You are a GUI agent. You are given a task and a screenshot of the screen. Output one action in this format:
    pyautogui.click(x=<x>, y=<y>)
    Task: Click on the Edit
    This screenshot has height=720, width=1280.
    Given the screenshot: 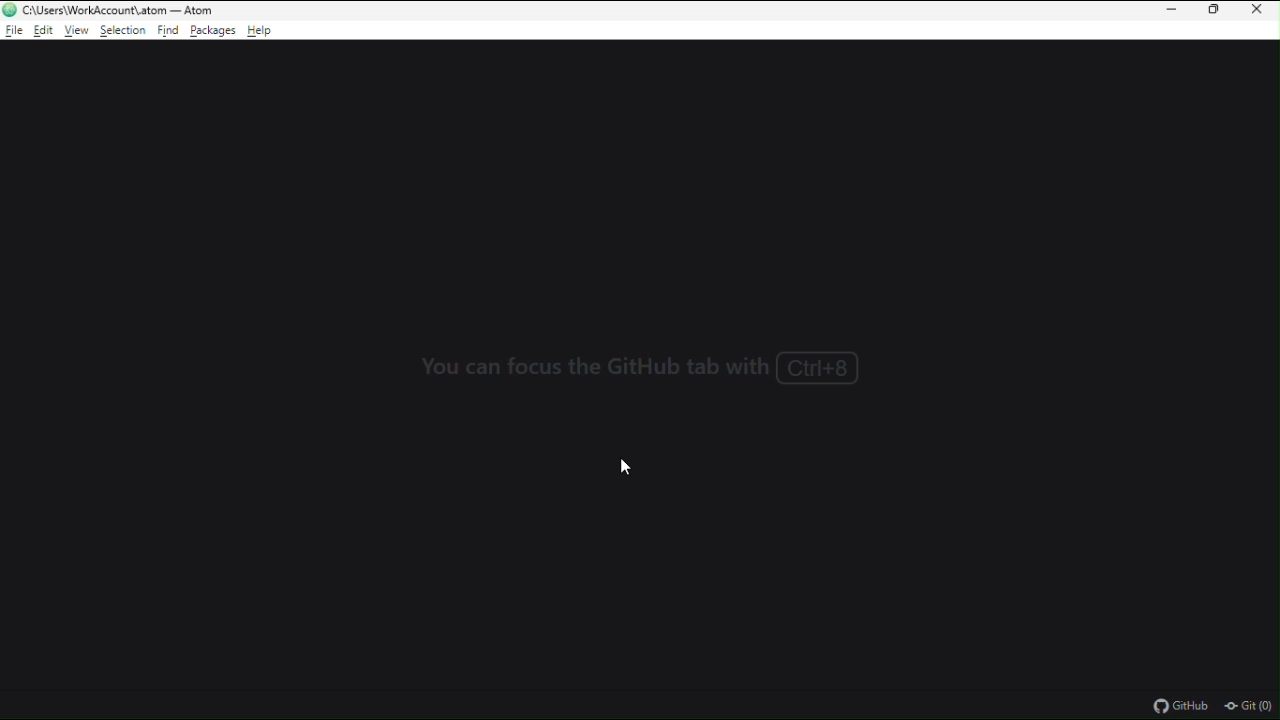 What is the action you would take?
    pyautogui.click(x=44, y=31)
    